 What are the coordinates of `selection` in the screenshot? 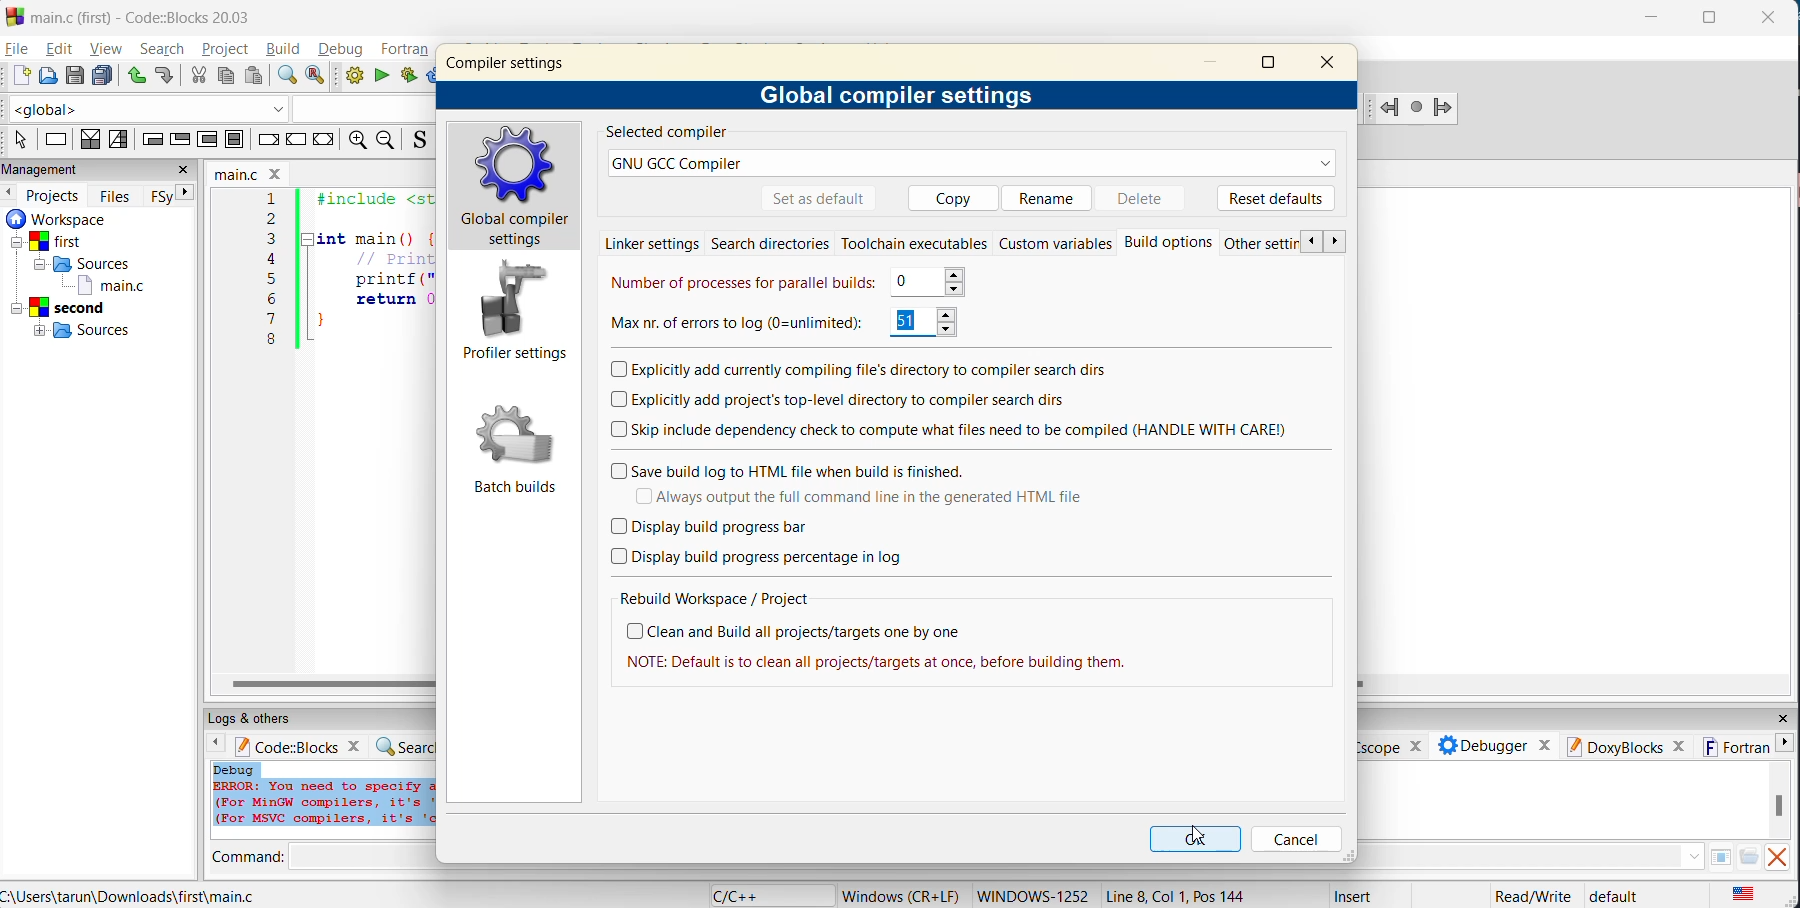 It's located at (117, 140).